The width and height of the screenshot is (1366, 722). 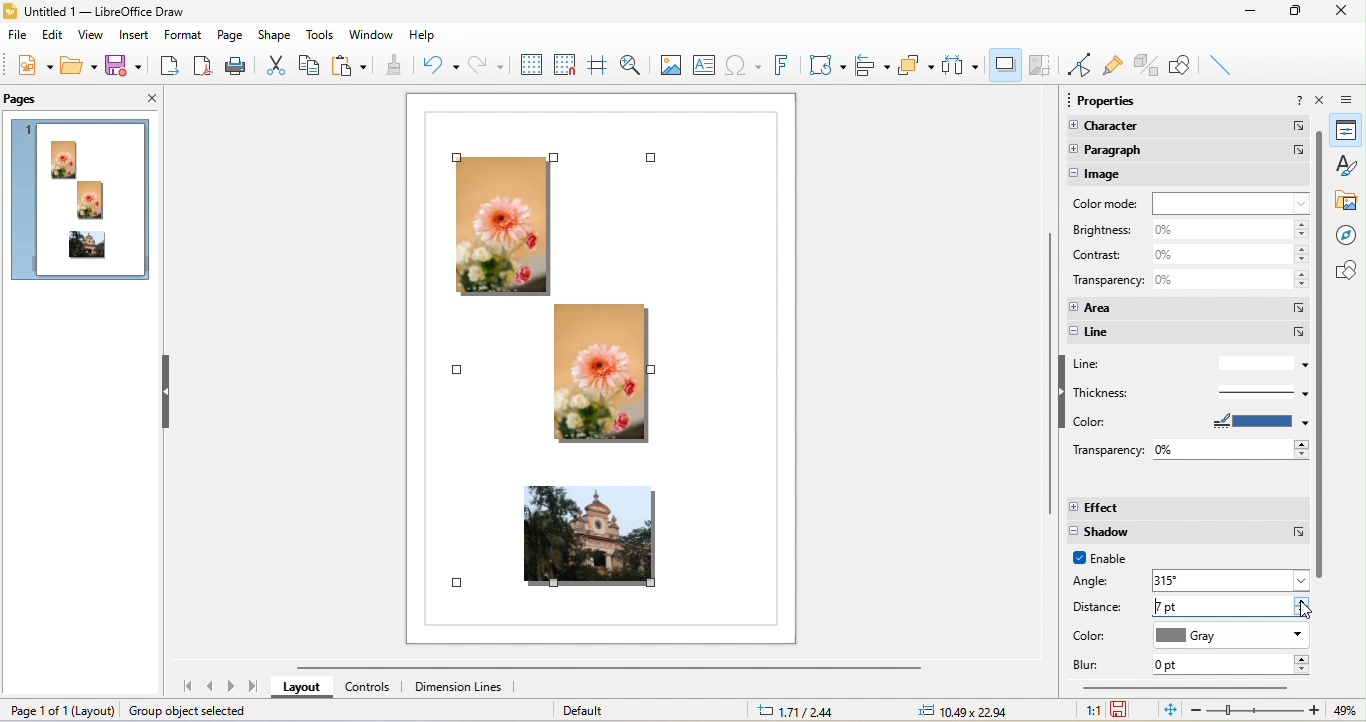 What do you see at coordinates (134, 35) in the screenshot?
I see `insert` at bounding box center [134, 35].